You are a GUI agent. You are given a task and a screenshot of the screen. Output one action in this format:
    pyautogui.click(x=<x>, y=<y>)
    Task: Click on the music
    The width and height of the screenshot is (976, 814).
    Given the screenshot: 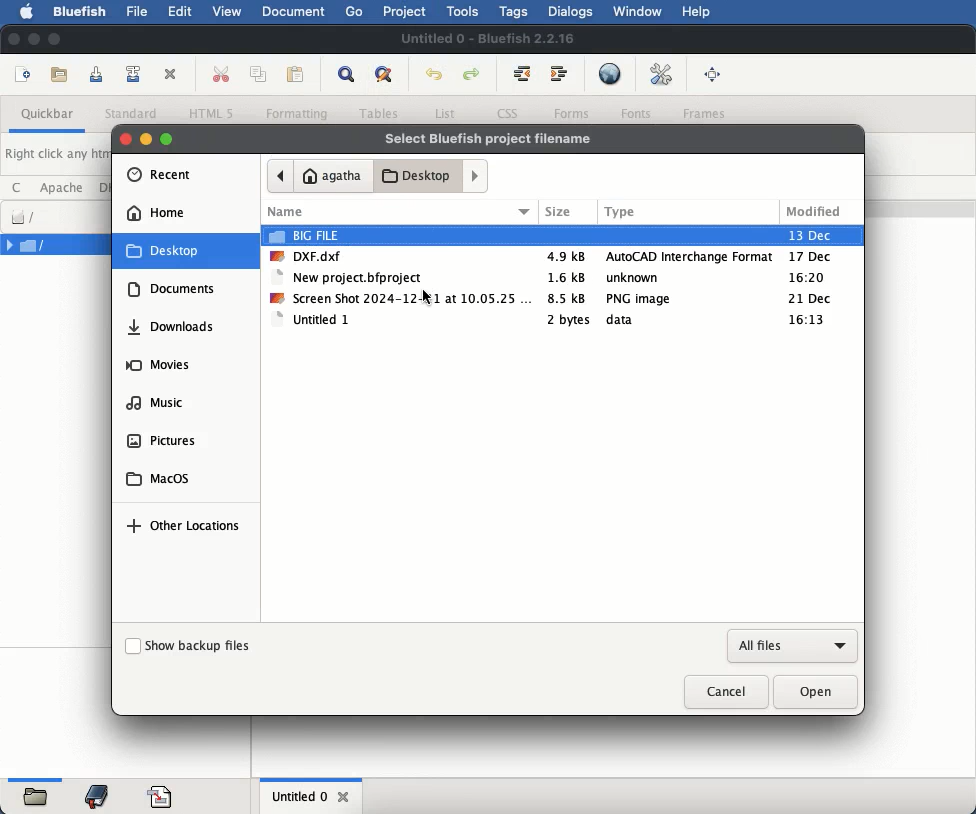 What is the action you would take?
    pyautogui.click(x=159, y=404)
    